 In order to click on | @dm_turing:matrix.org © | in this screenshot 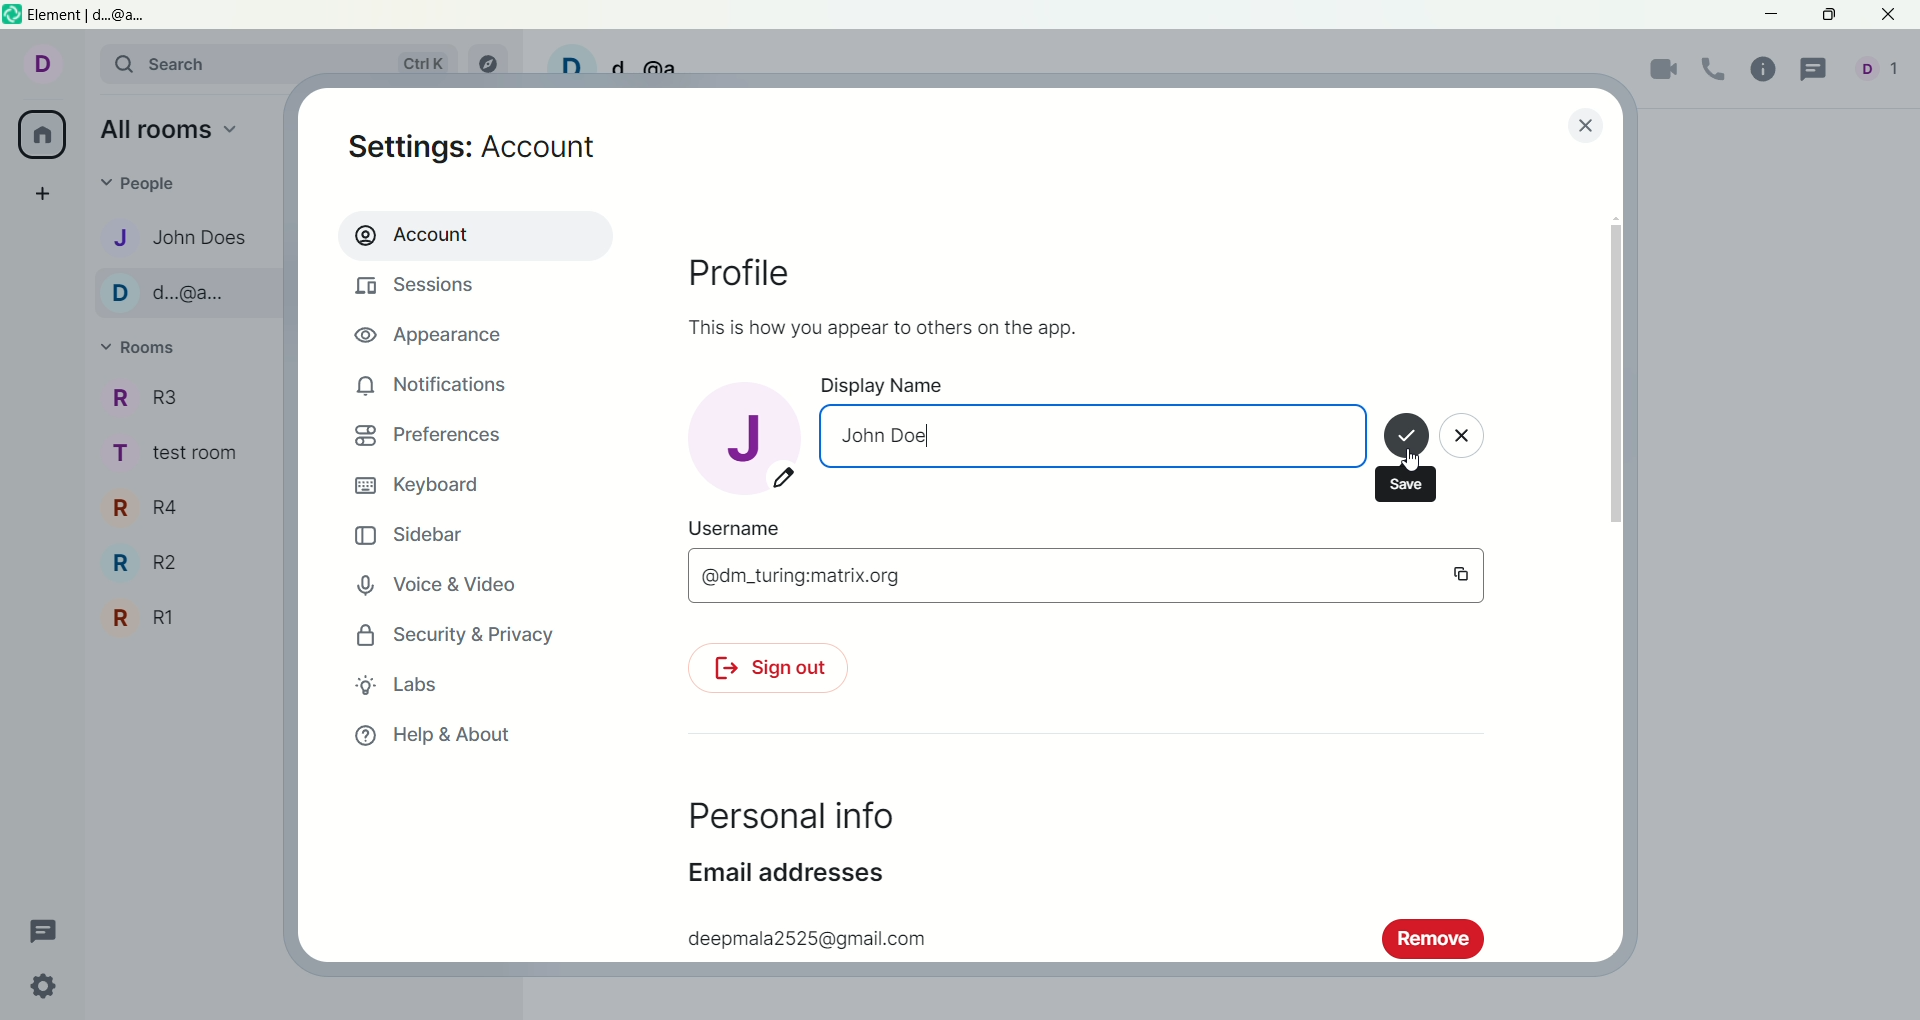, I will do `click(1082, 575)`.